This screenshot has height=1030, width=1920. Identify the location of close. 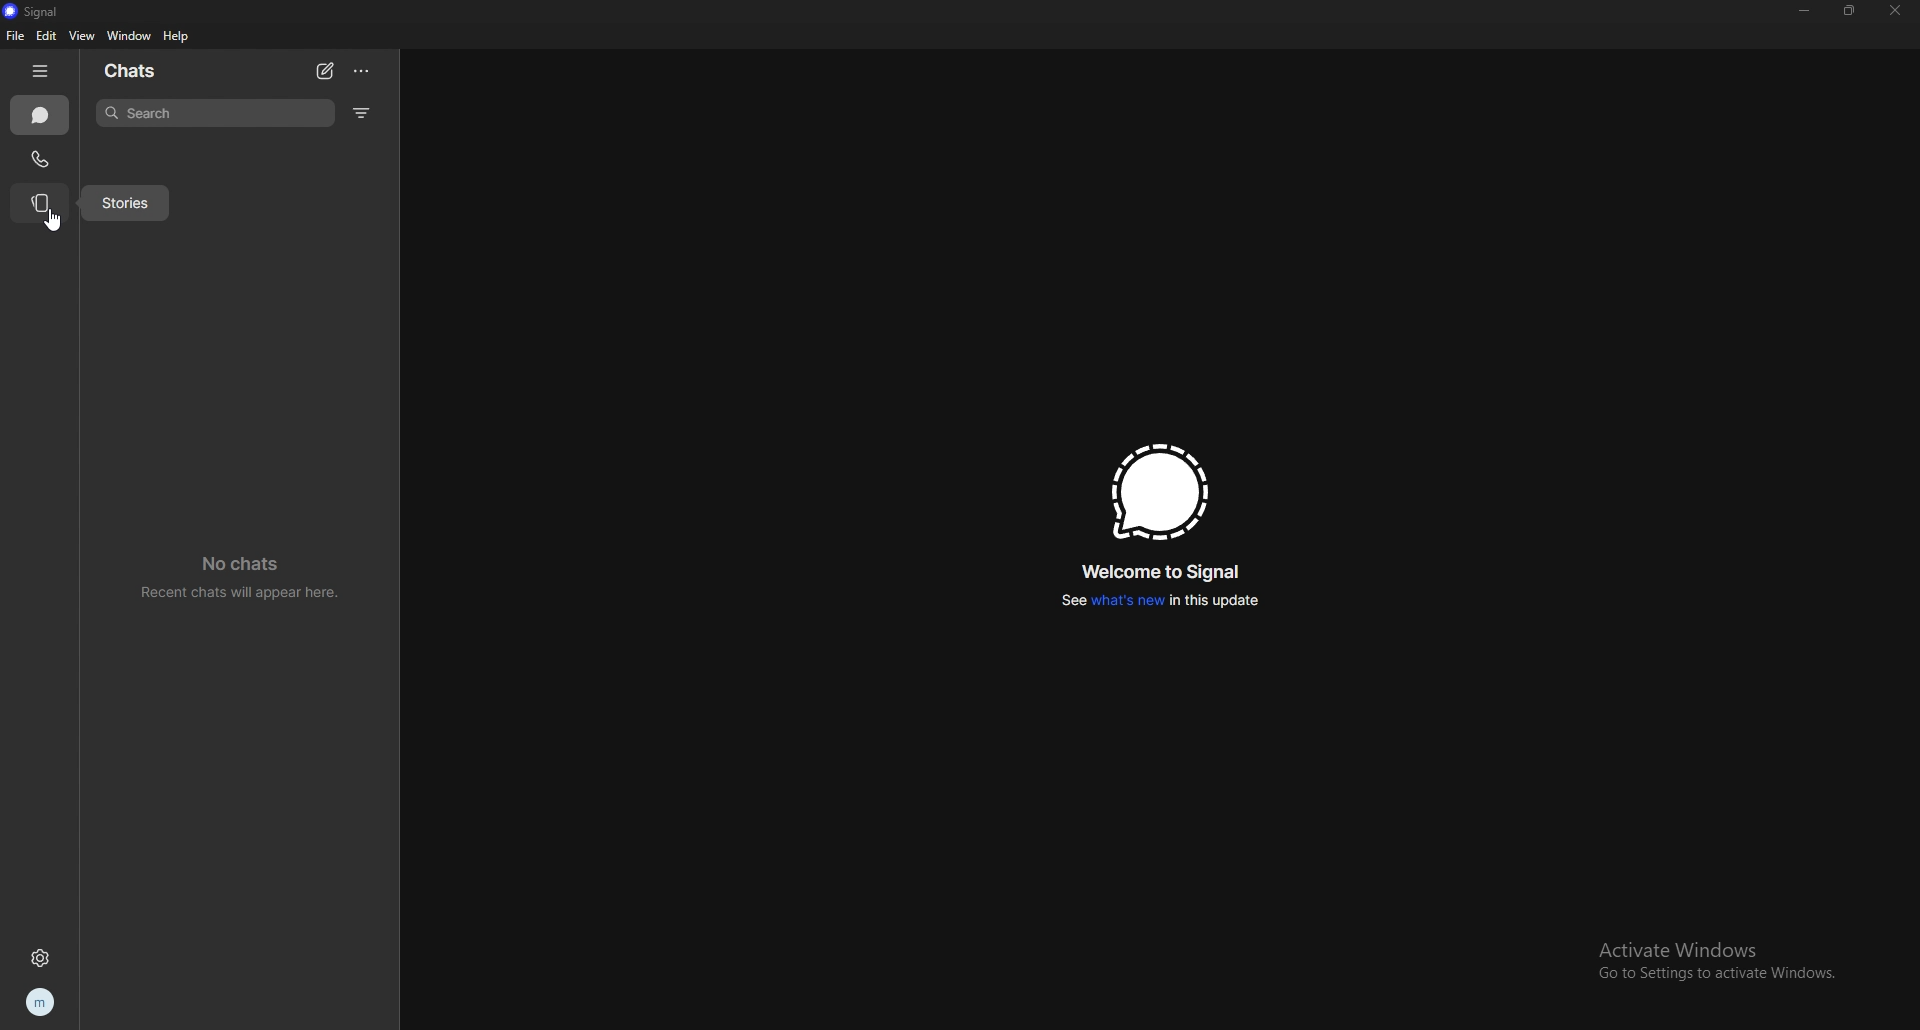
(1894, 11).